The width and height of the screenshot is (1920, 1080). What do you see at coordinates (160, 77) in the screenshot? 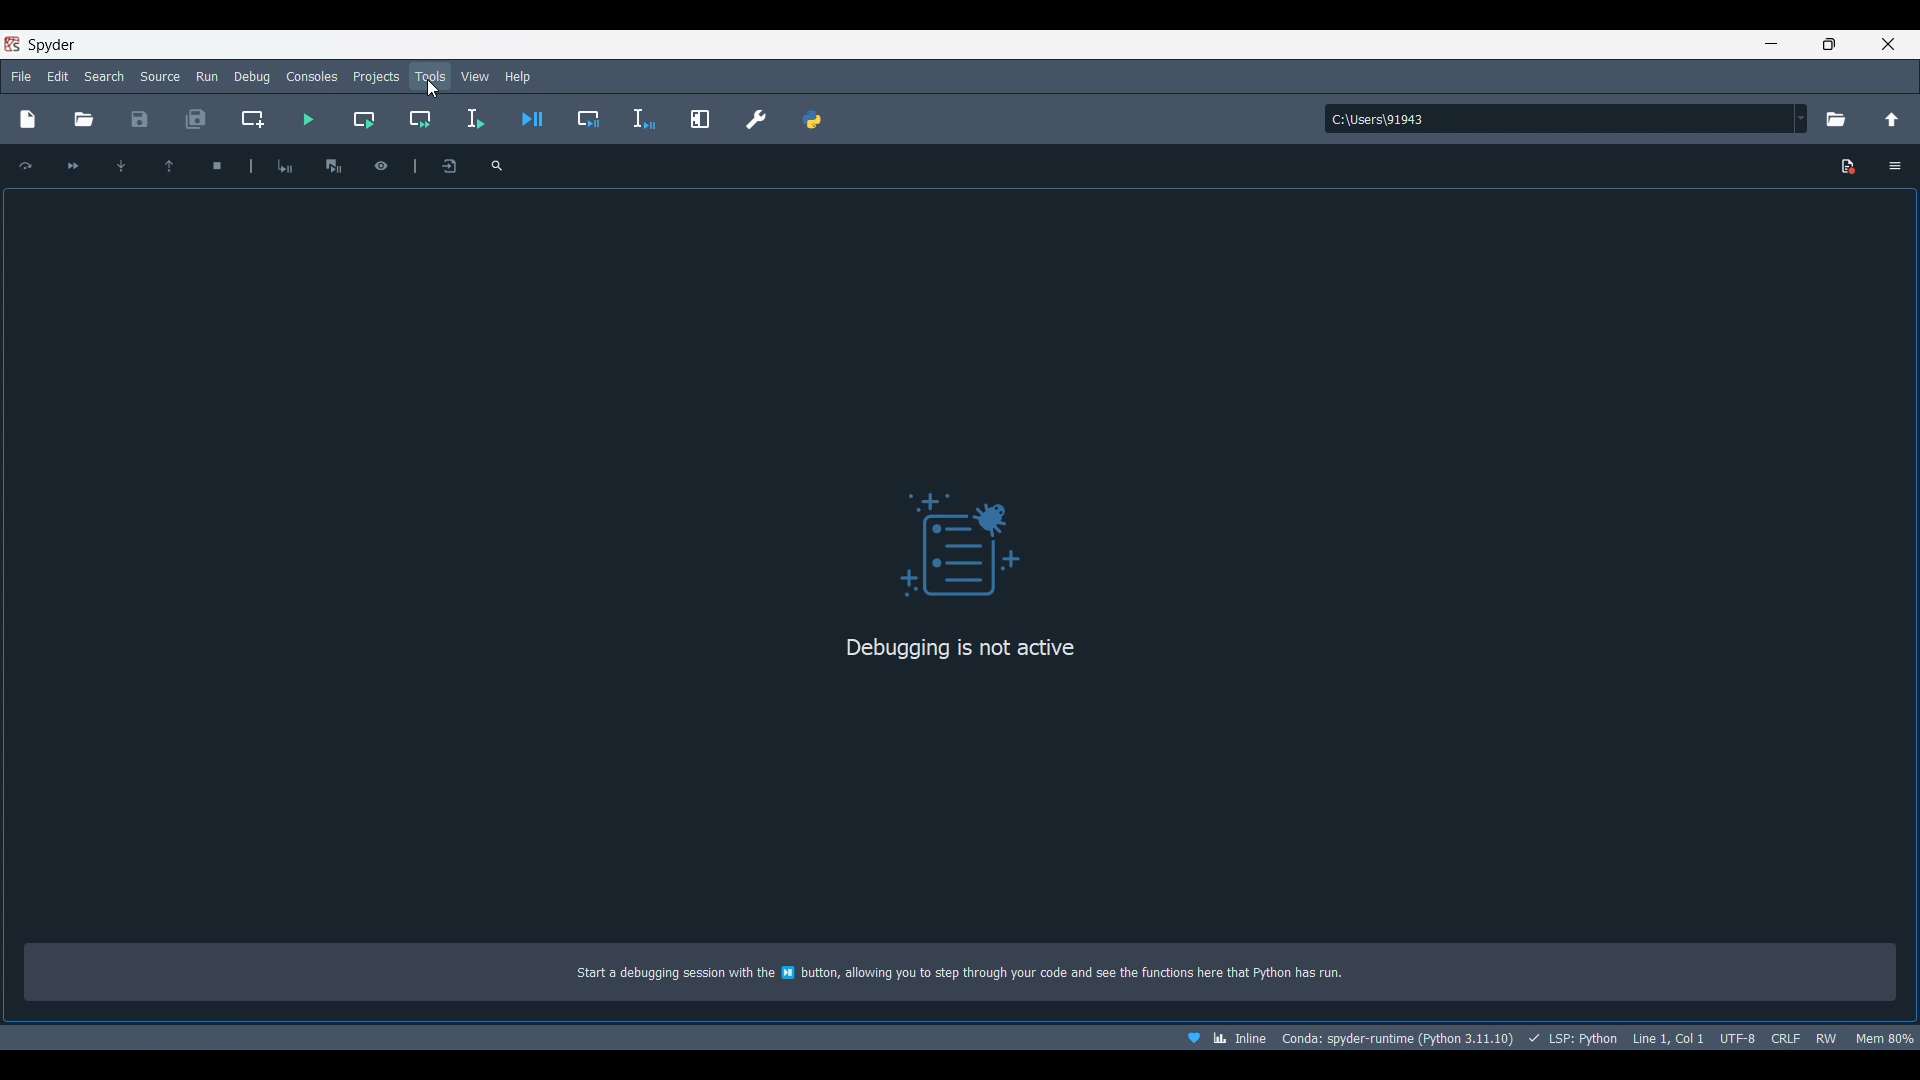
I see `Source menu` at bounding box center [160, 77].